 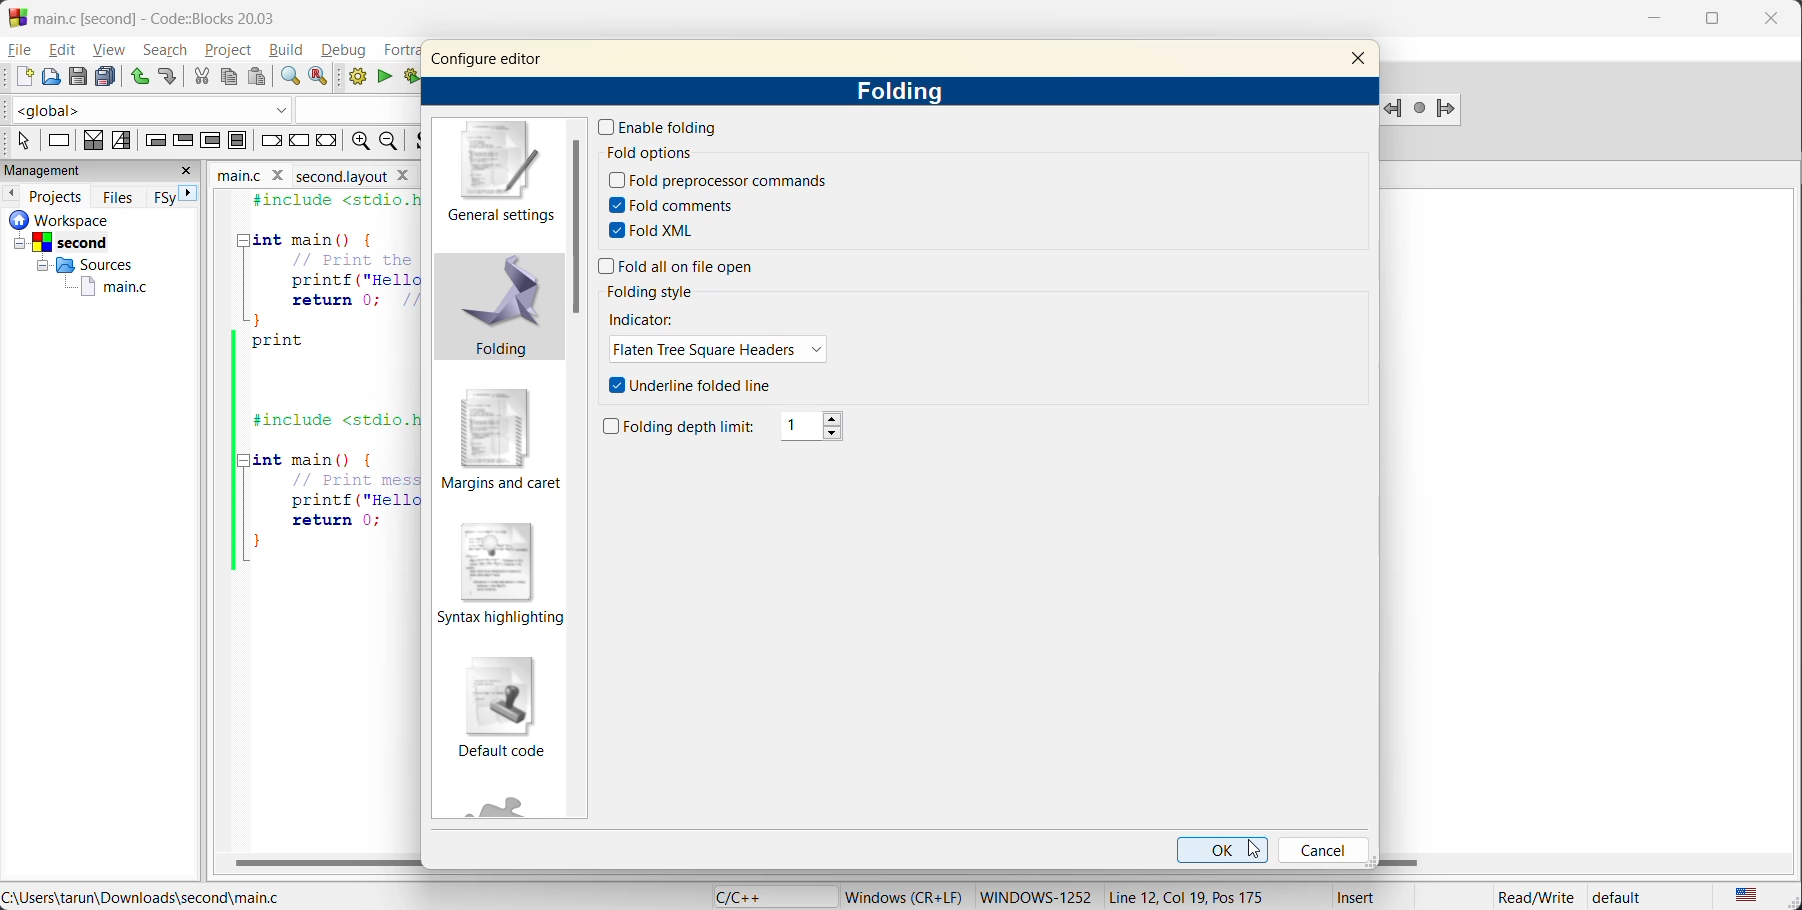 What do you see at coordinates (287, 49) in the screenshot?
I see `build` at bounding box center [287, 49].